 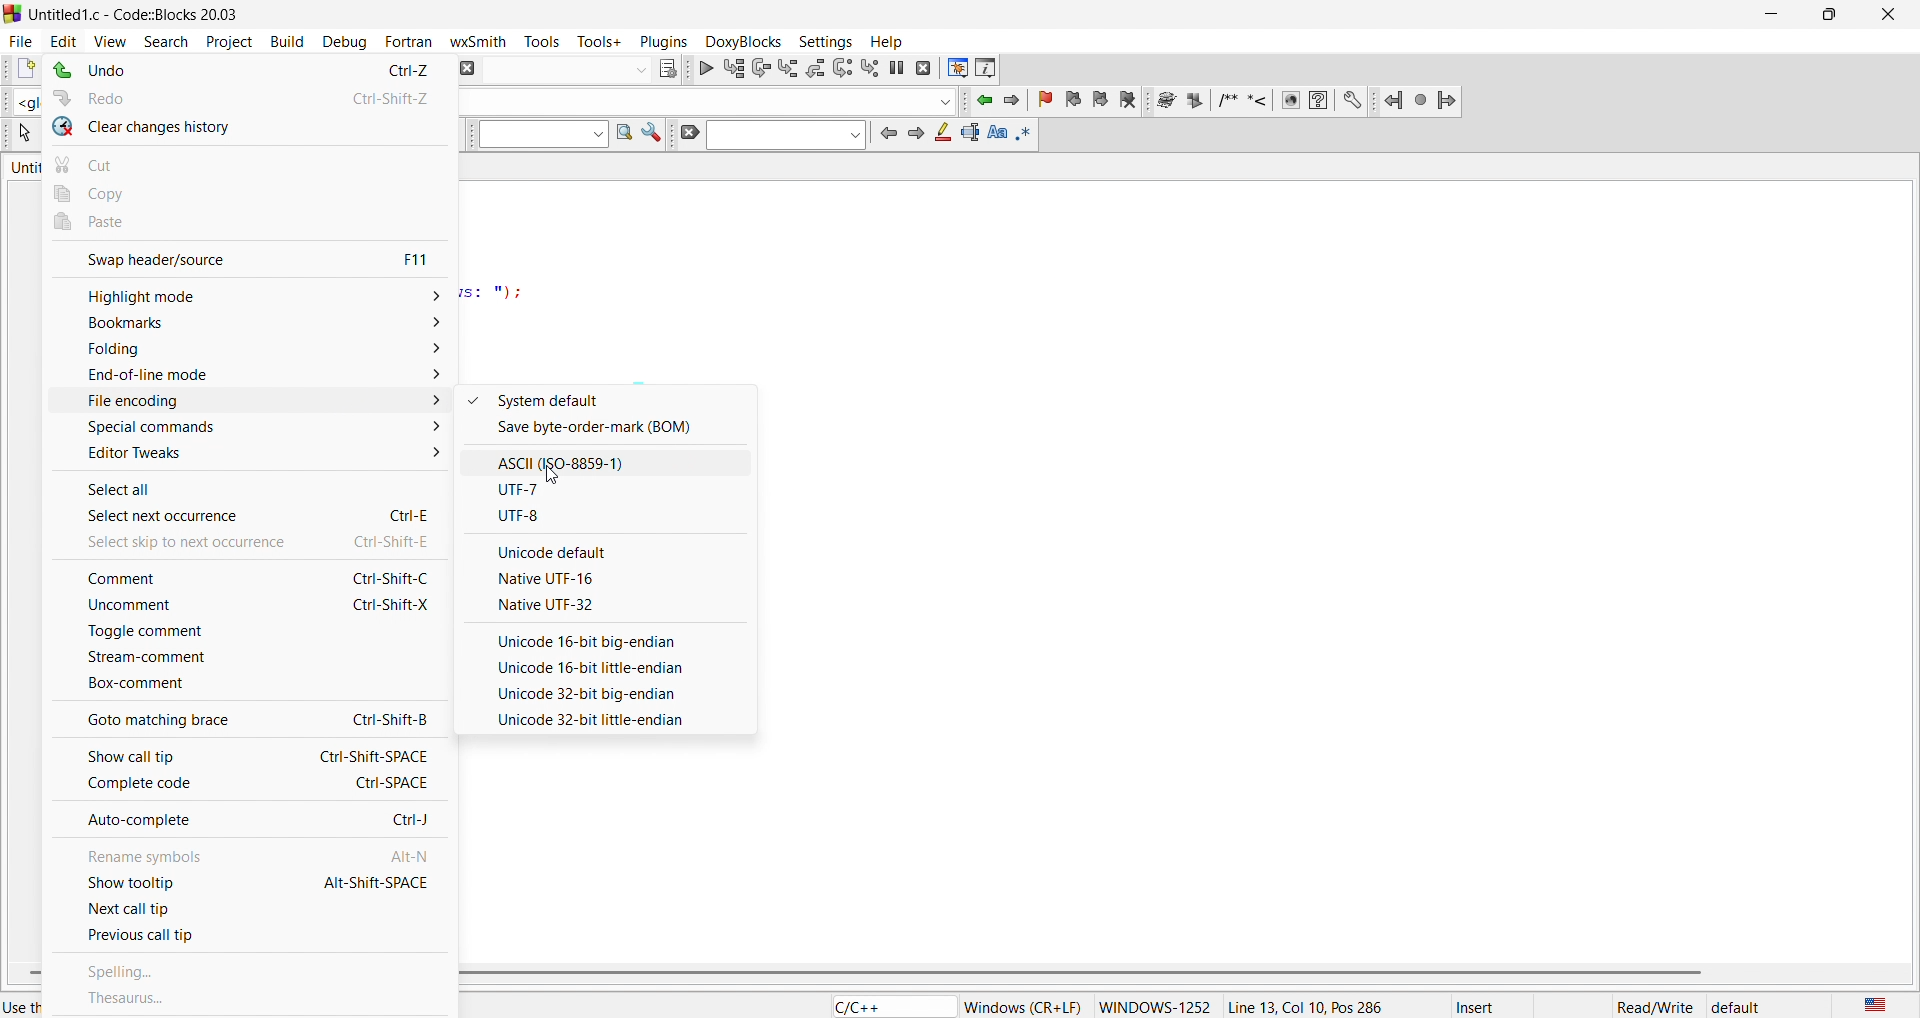 What do you see at coordinates (250, 886) in the screenshot?
I see `show tooltip` at bounding box center [250, 886].